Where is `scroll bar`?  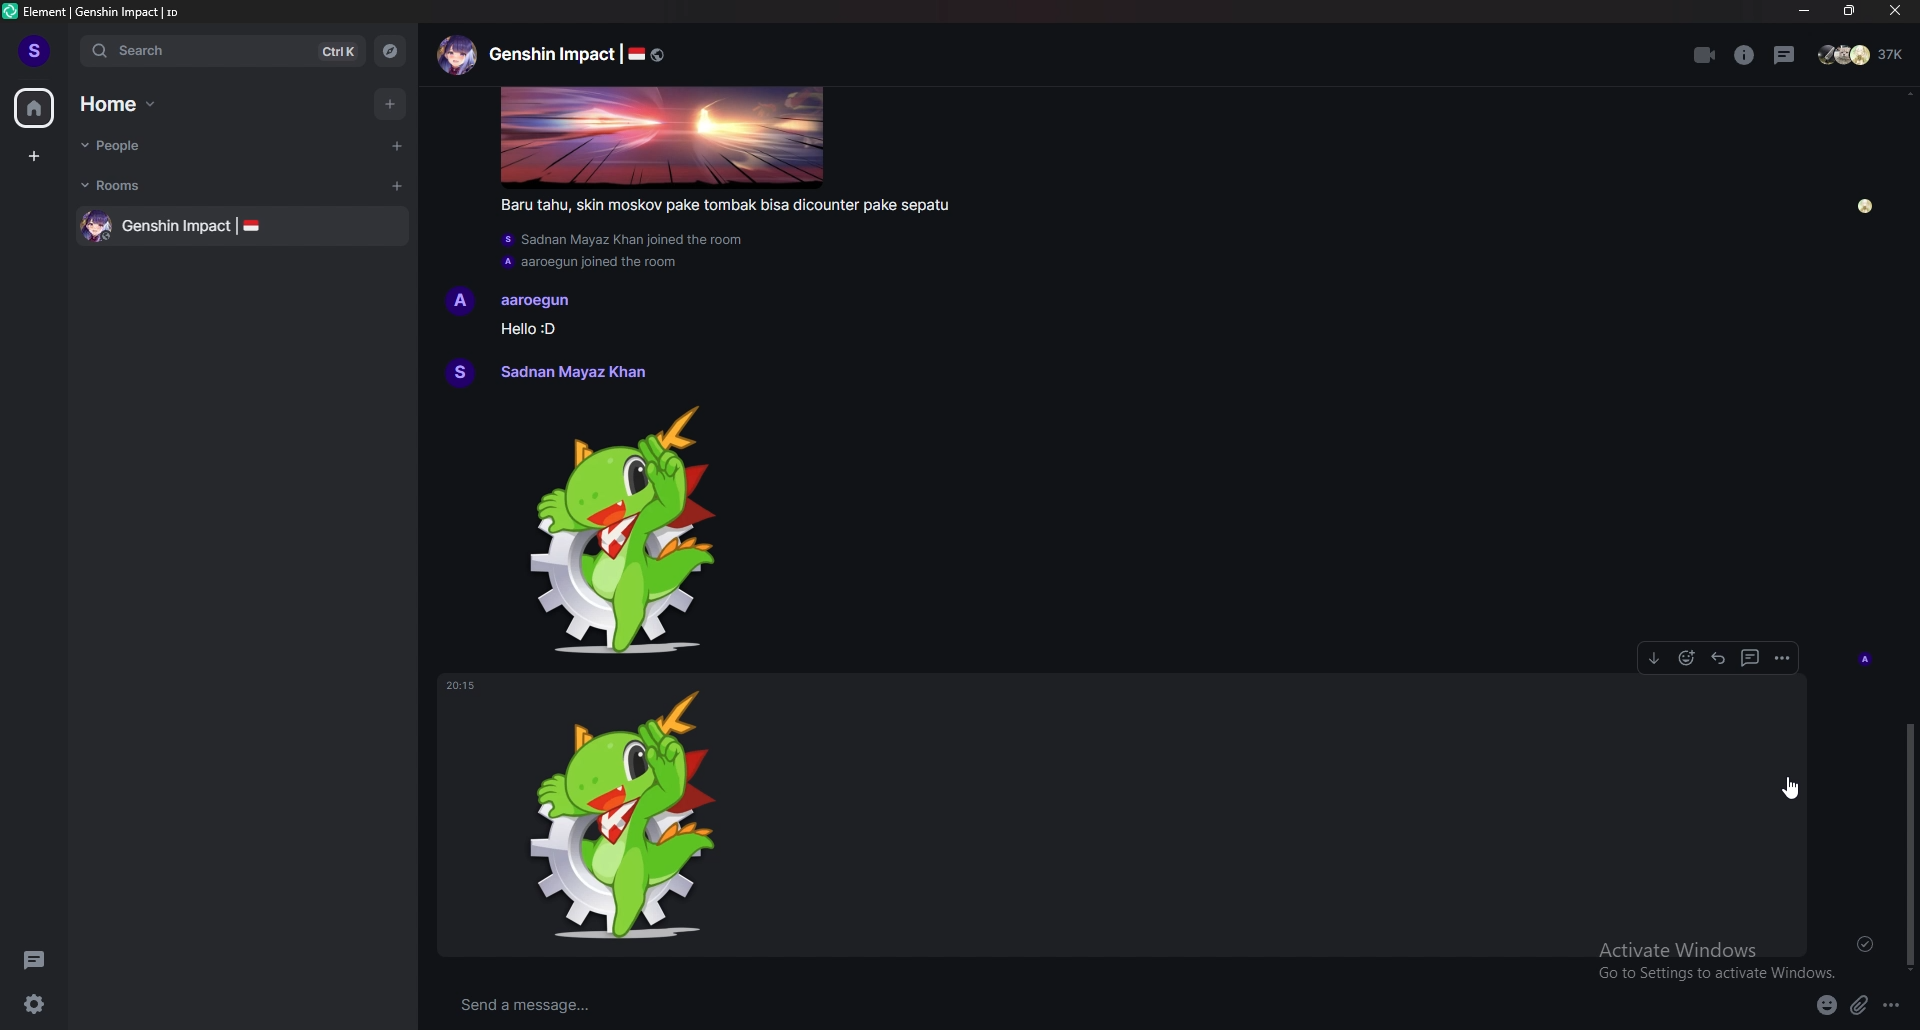
scroll bar is located at coordinates (1910, 844).